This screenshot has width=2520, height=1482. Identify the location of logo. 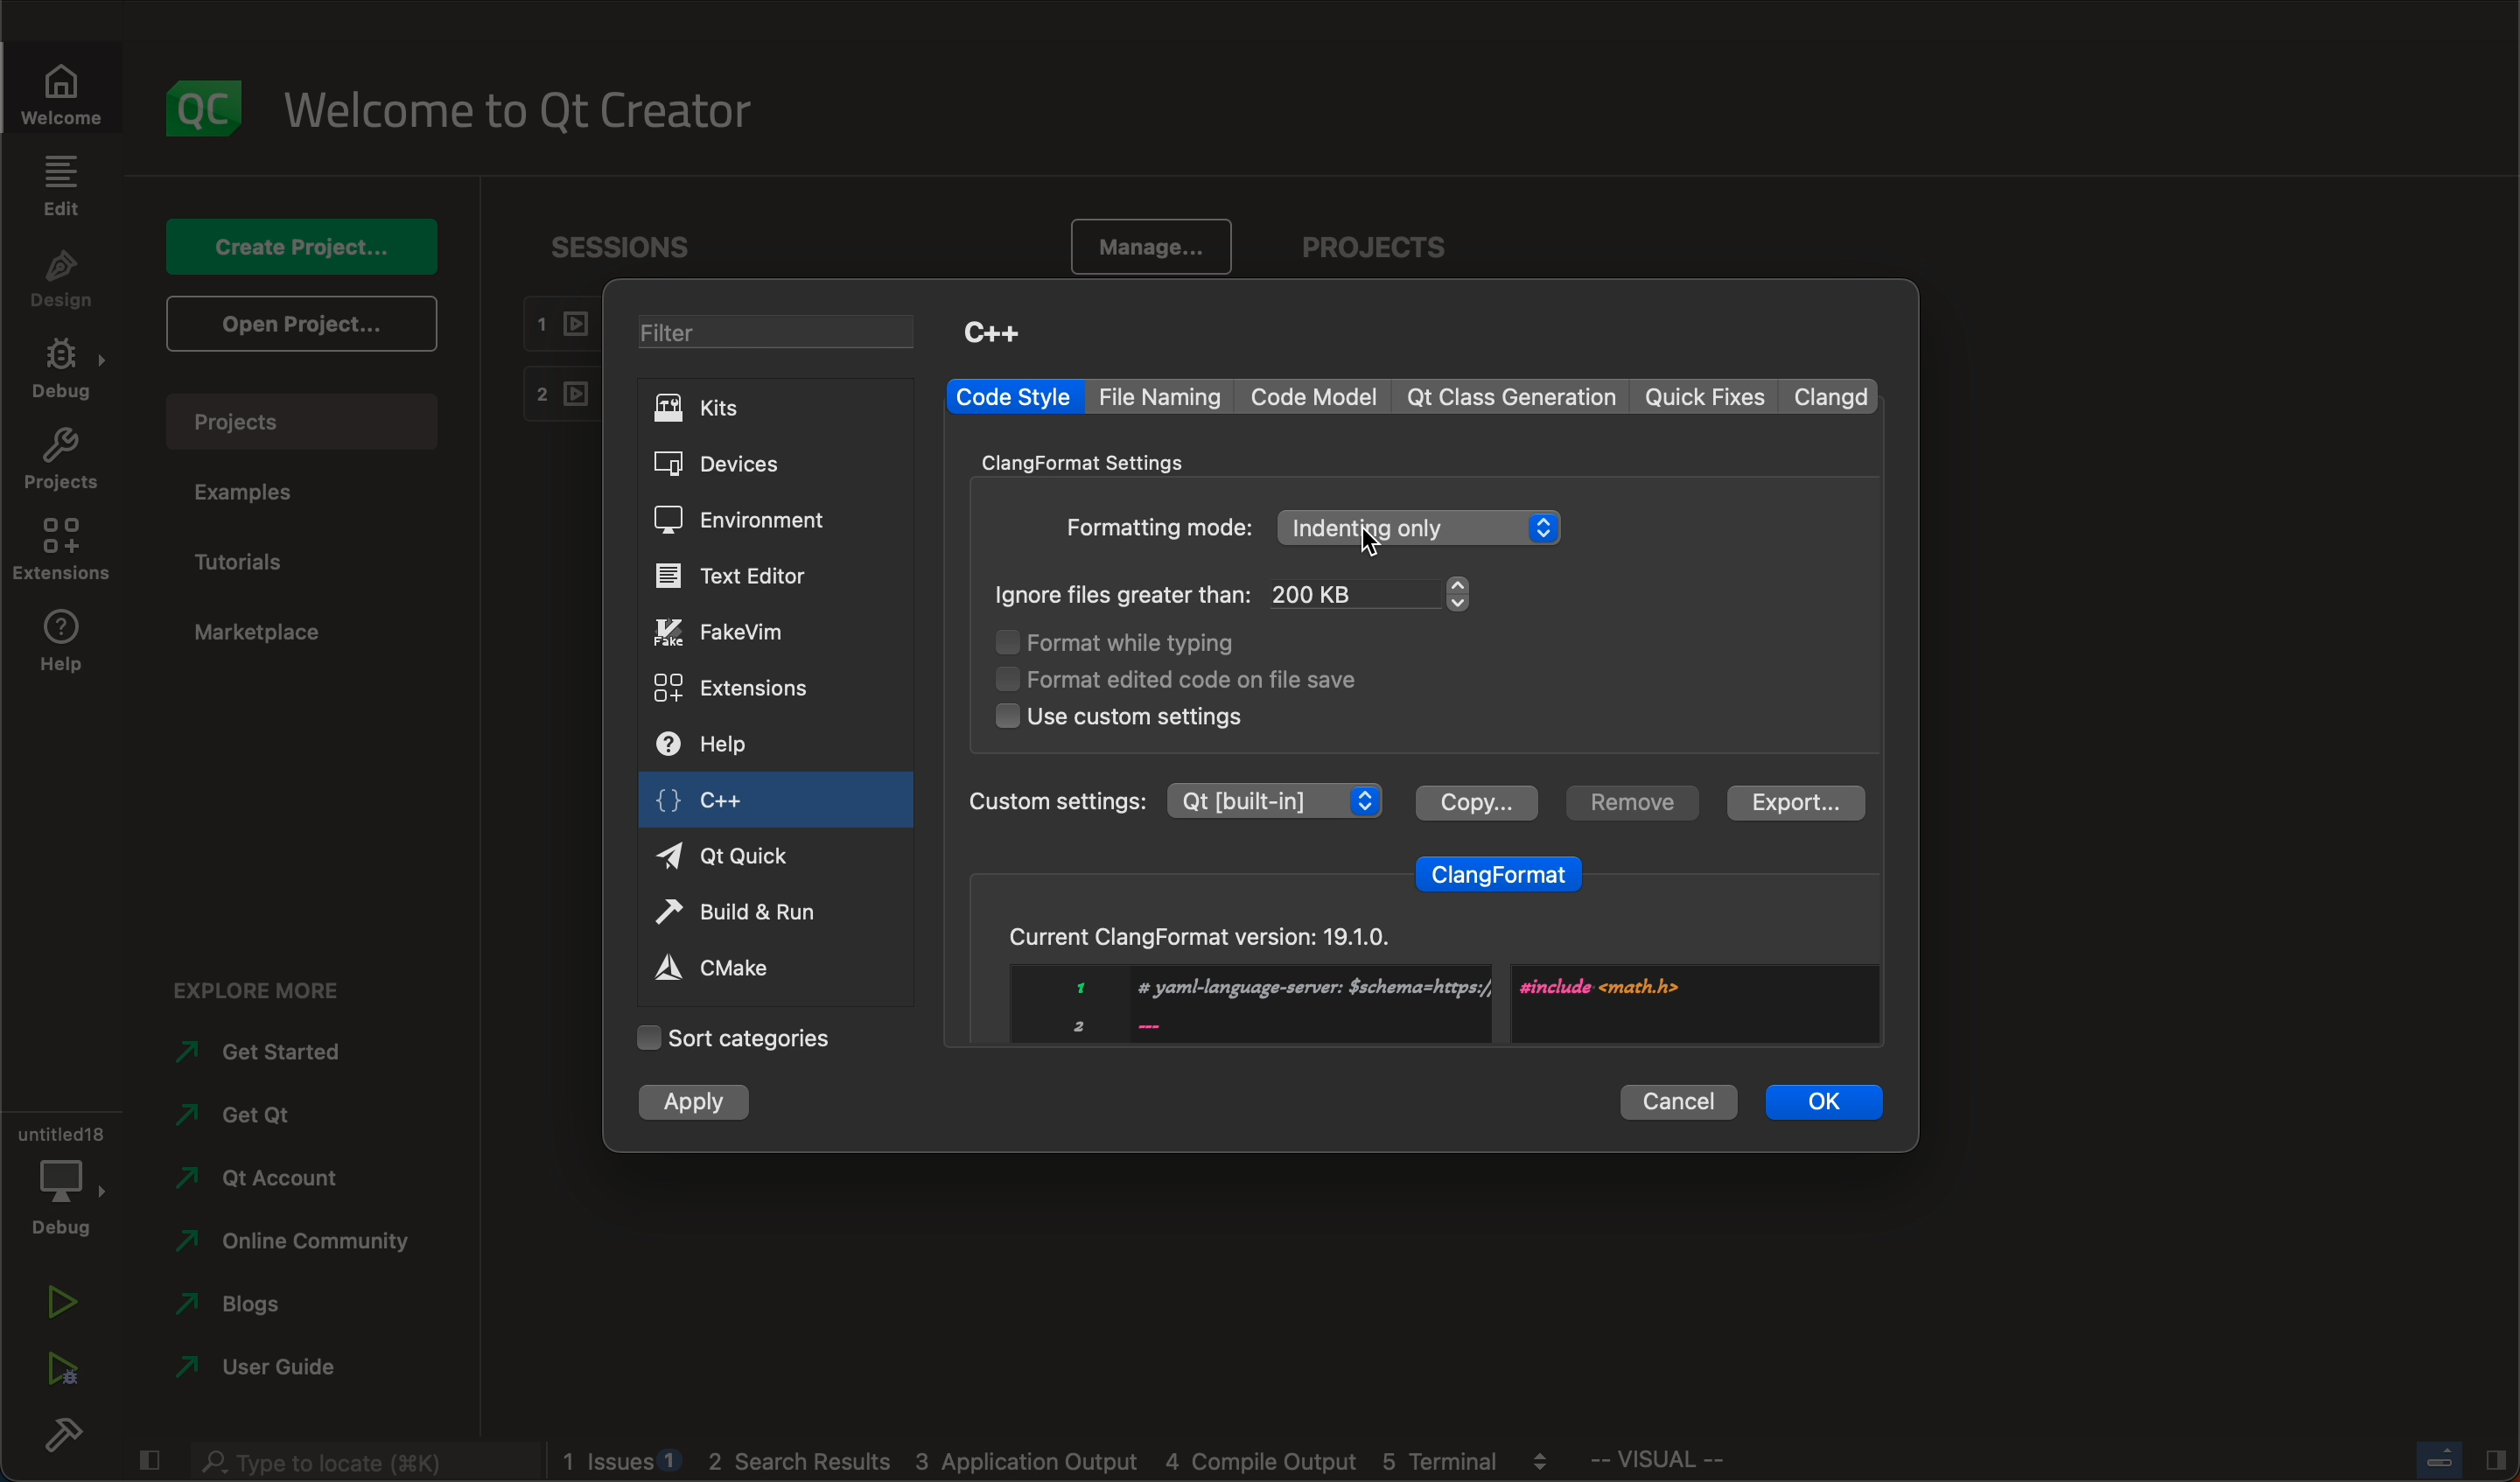
(207, 108).